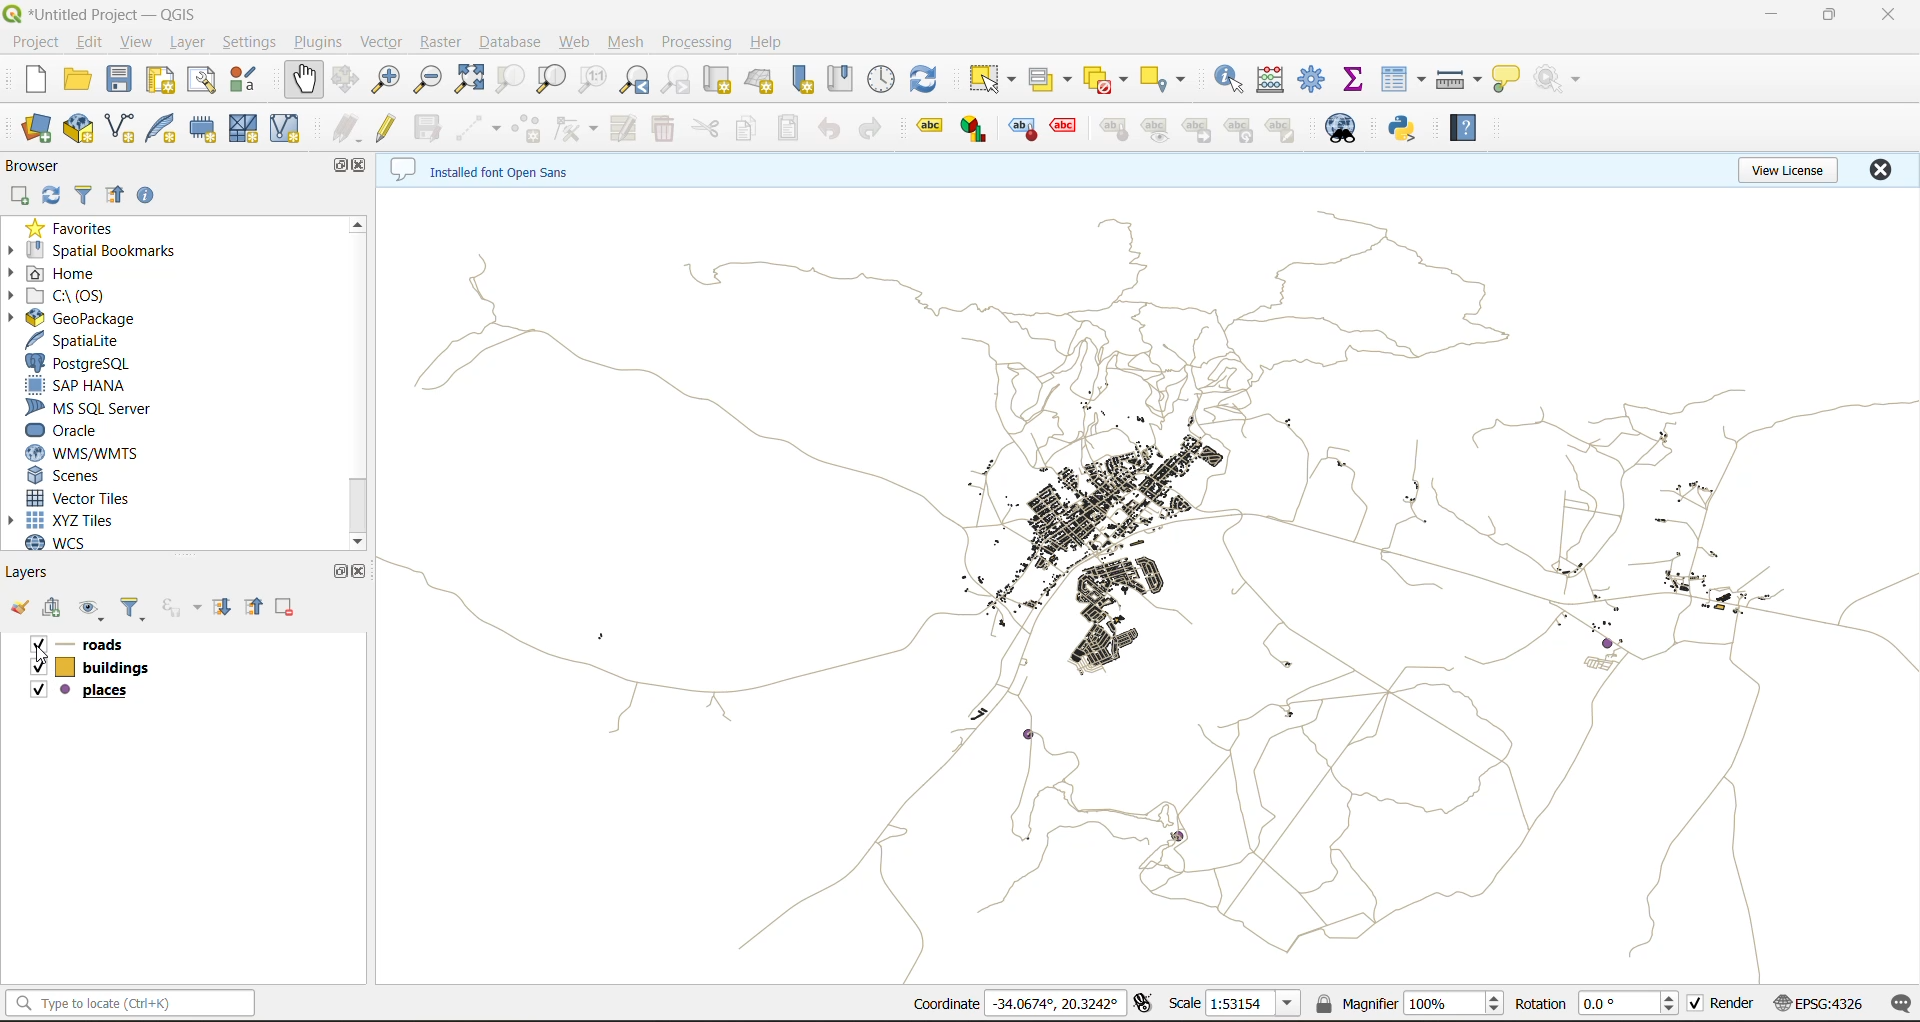 This screenshot has height=1022, width=1920. Describe the element at coordinates (1773, 21) in the screenshot. I see `minimize` at that location.